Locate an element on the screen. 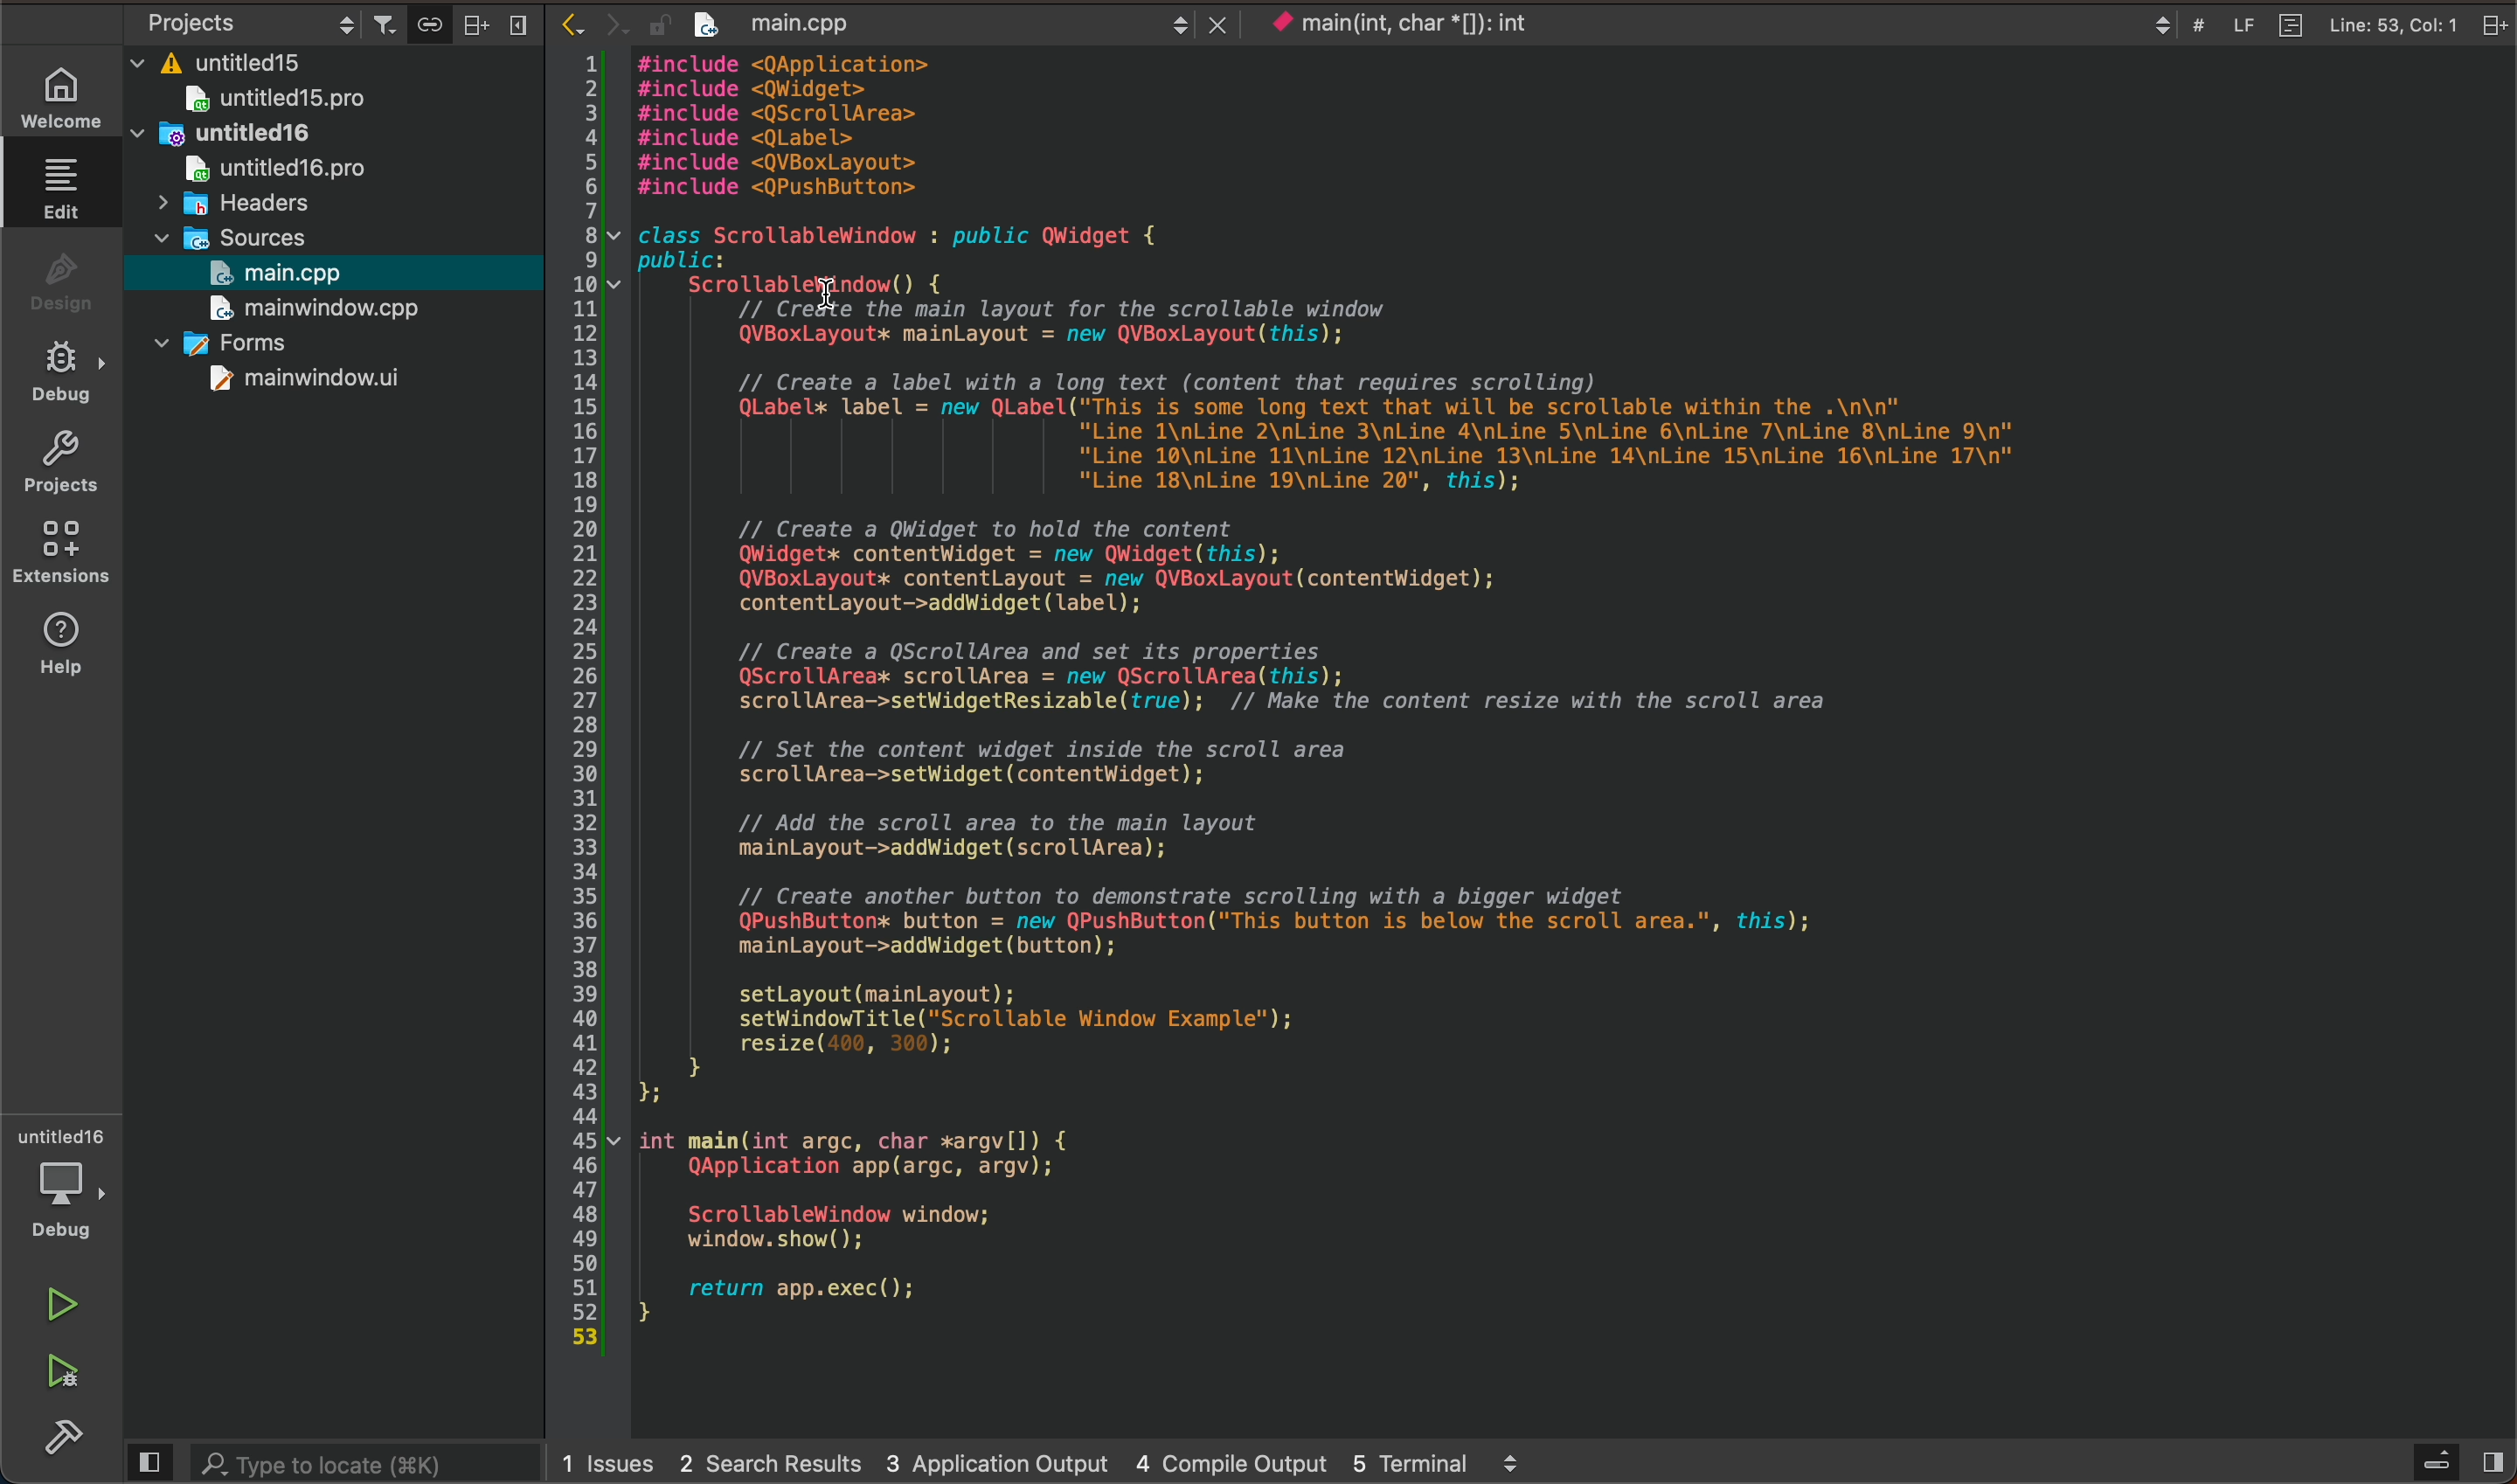  after save is located at coordinates (962, 22).